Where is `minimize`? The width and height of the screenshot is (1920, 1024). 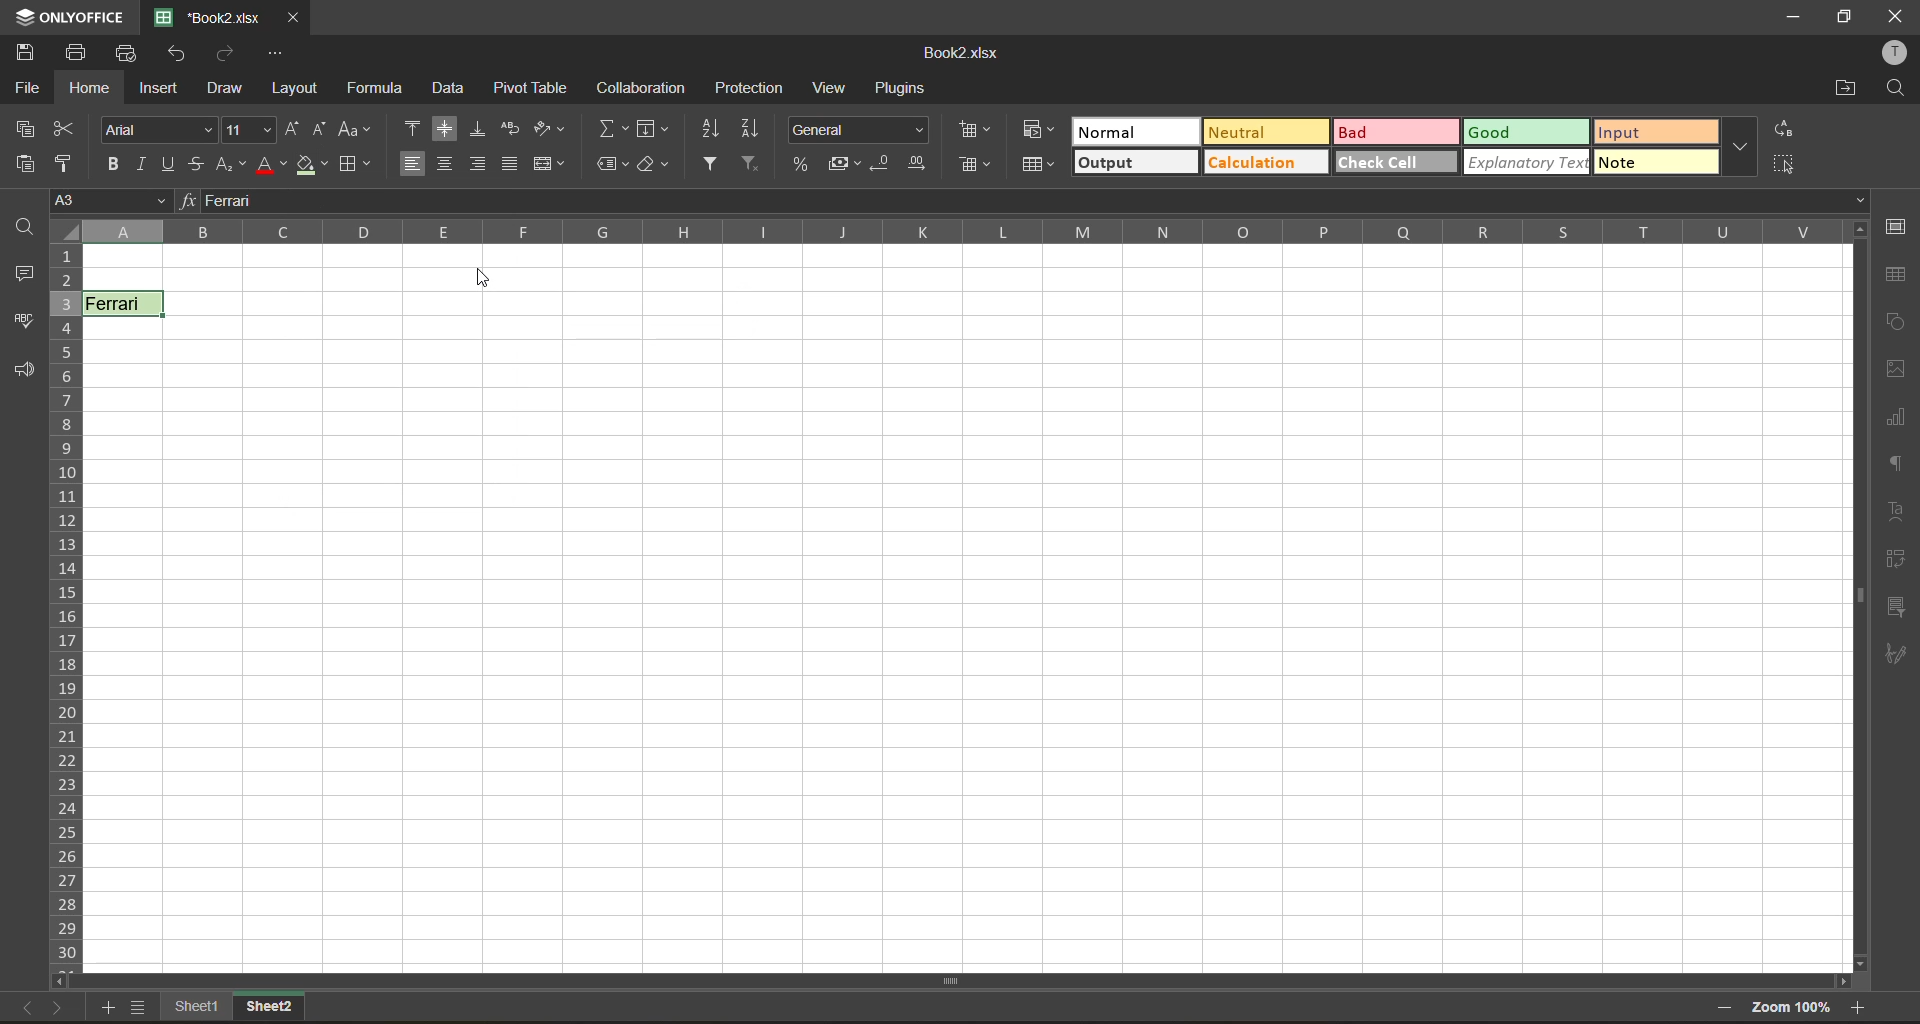
minimize is located at coordinates (1791, 19).